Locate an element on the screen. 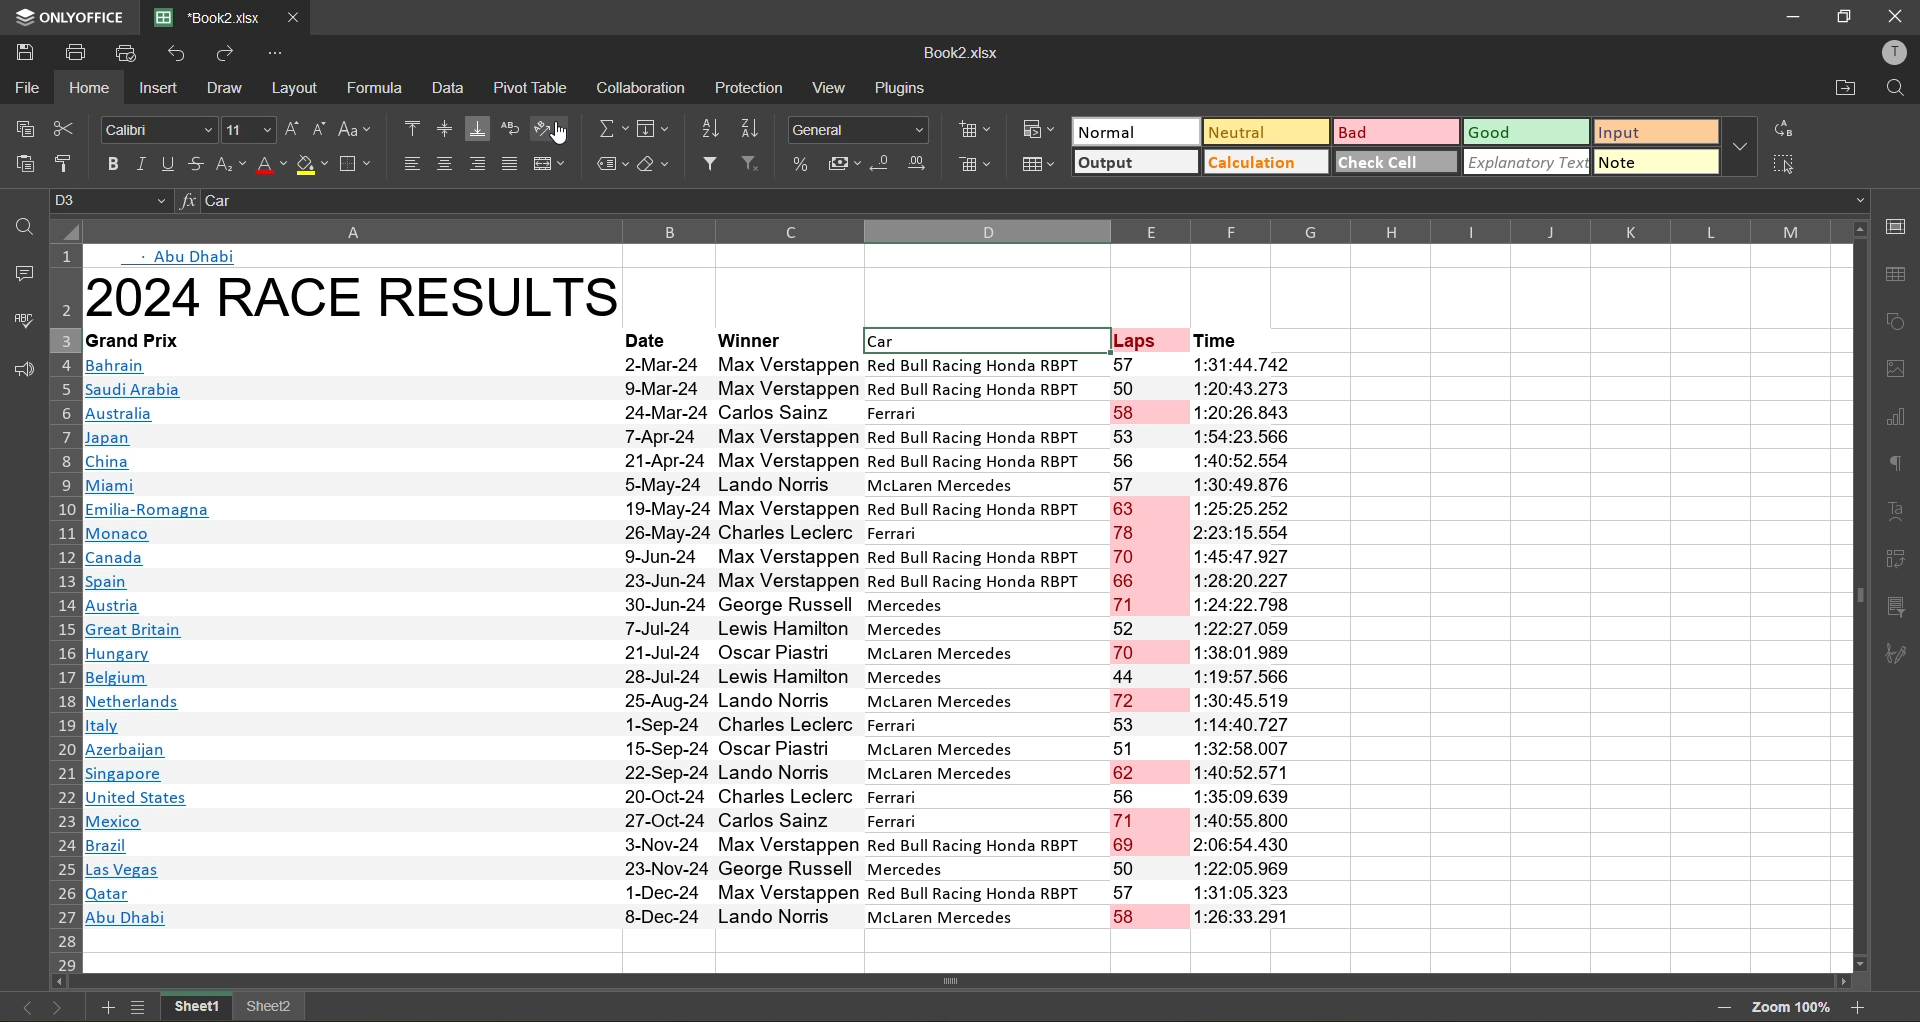 The width and height of the screenshot is (1920, 1022). fill color is located at coordinates (312, 168).